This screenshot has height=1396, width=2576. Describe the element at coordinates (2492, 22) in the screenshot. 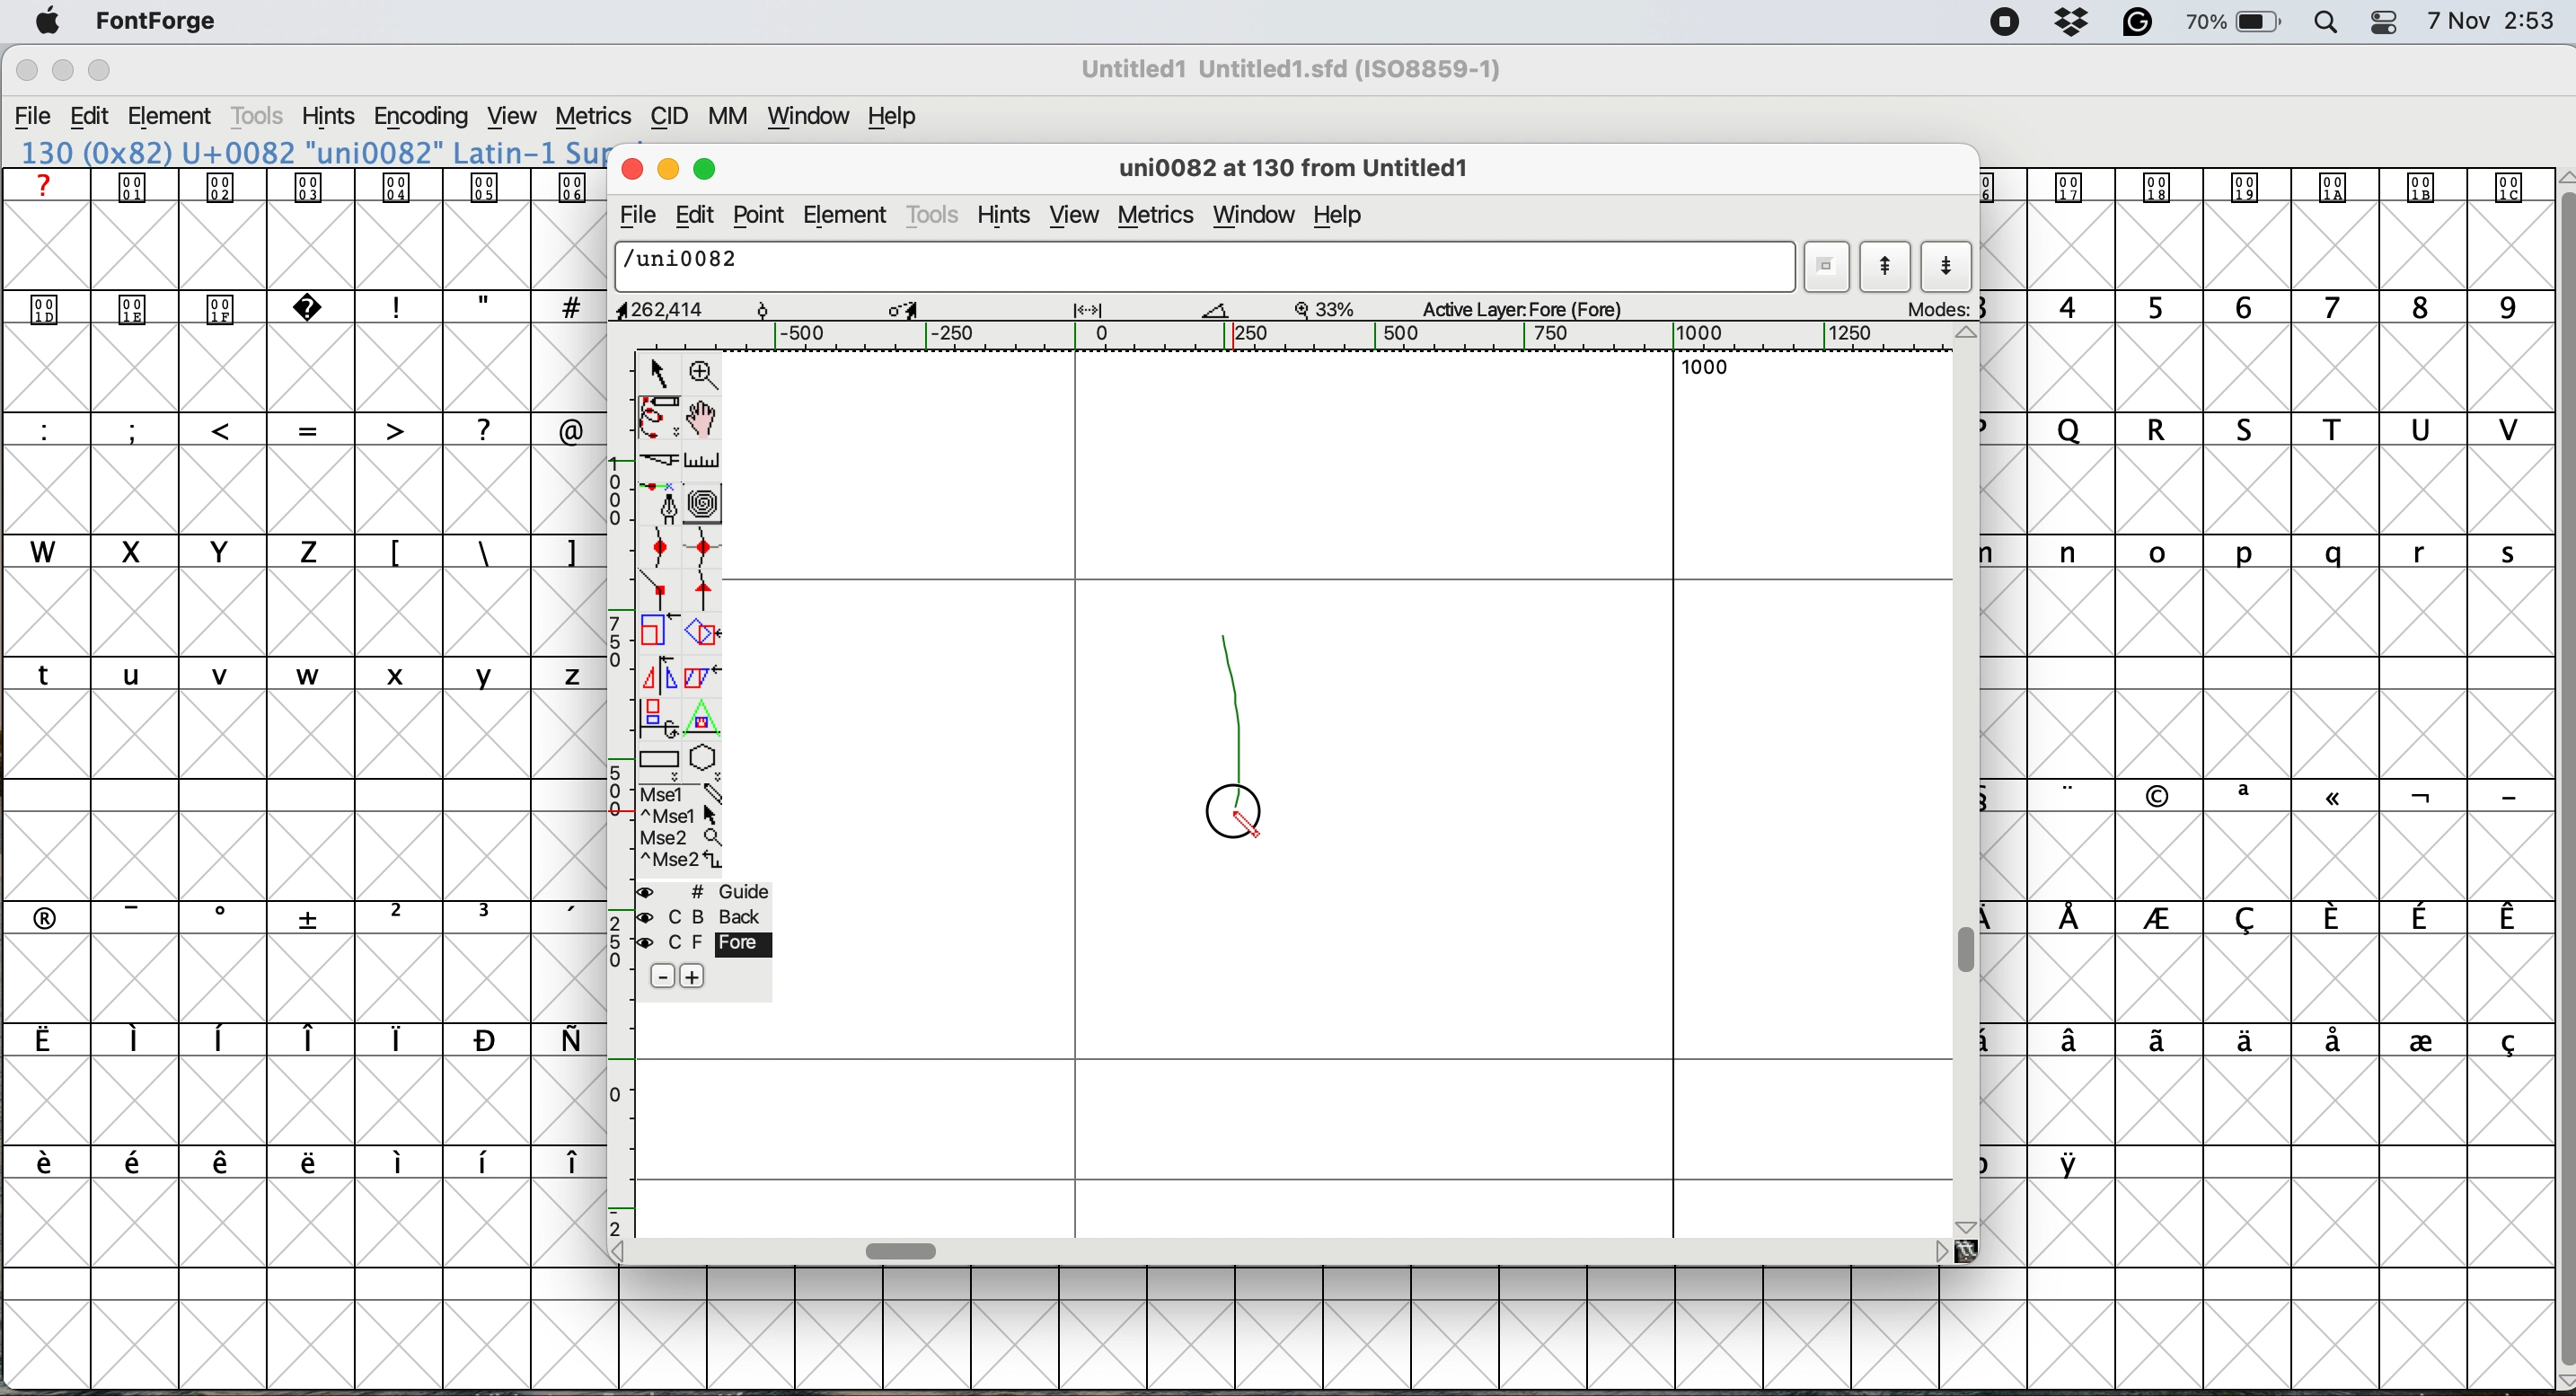

I see `date and time` at that location.